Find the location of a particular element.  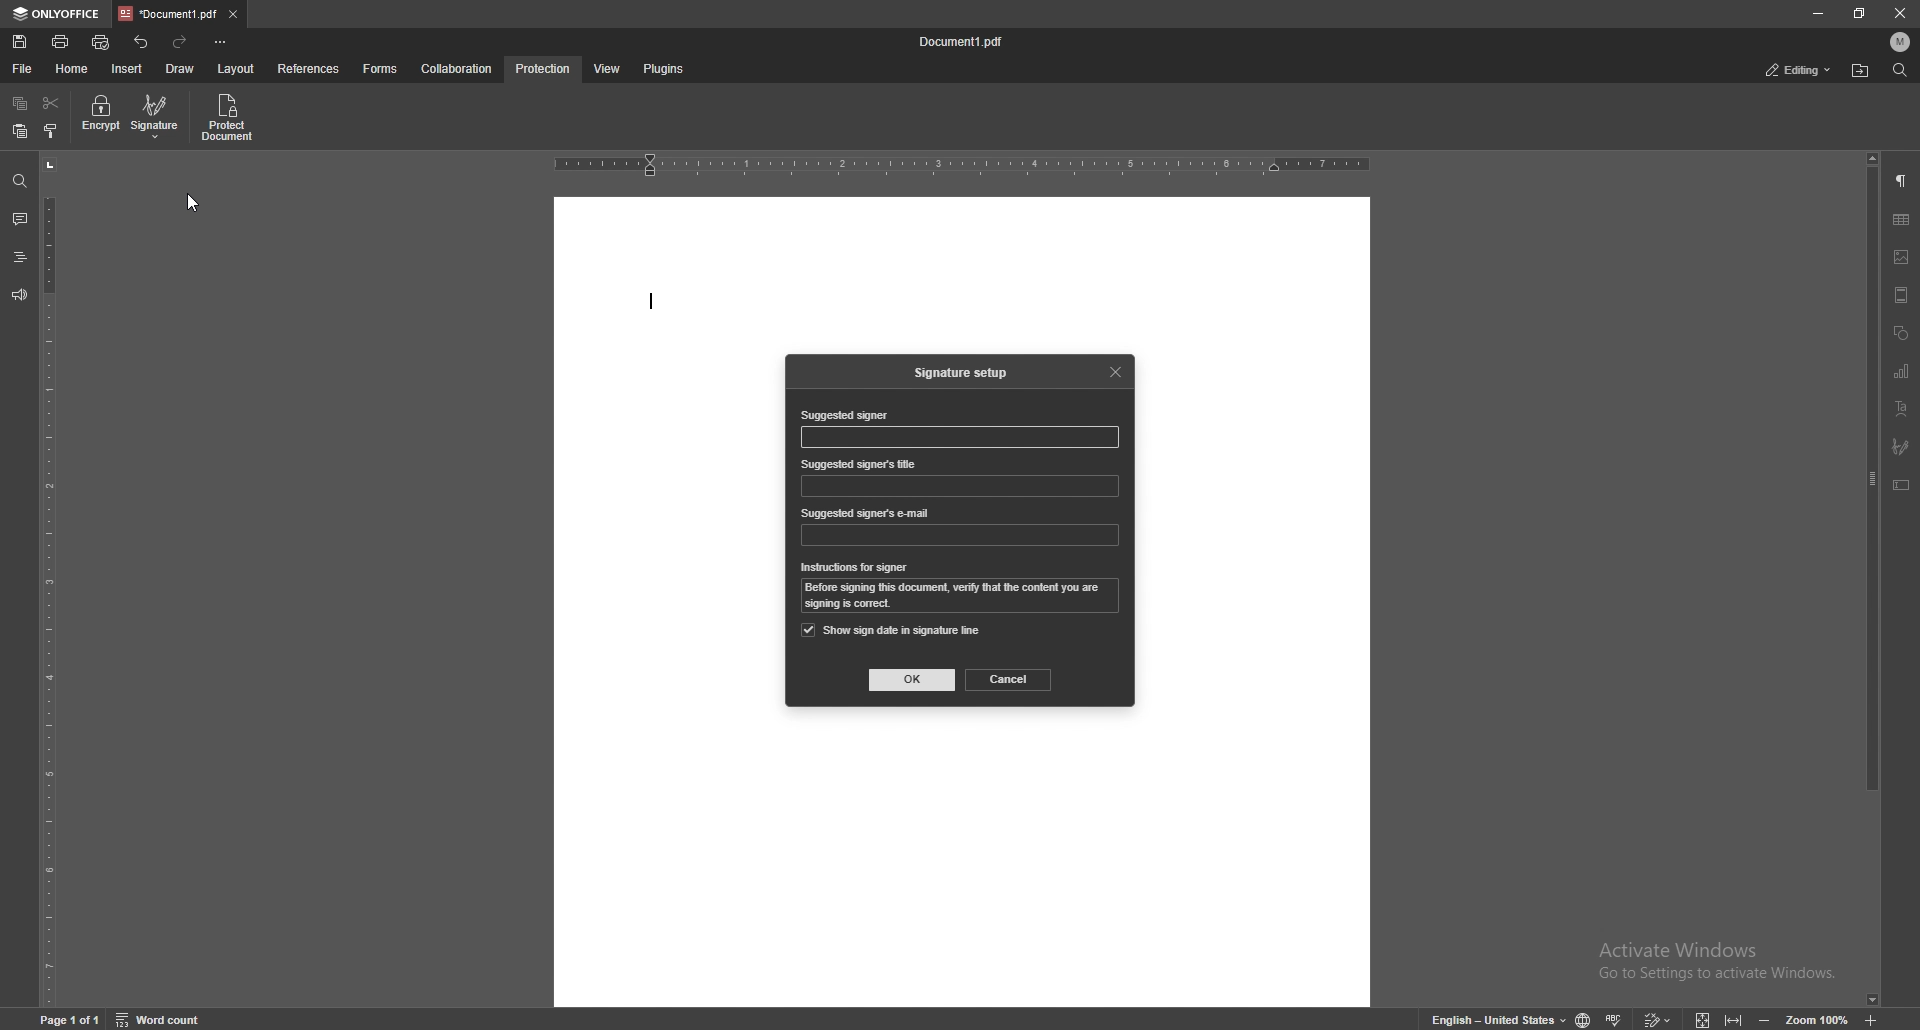

spell check is located at coordinates (1616, 1015).